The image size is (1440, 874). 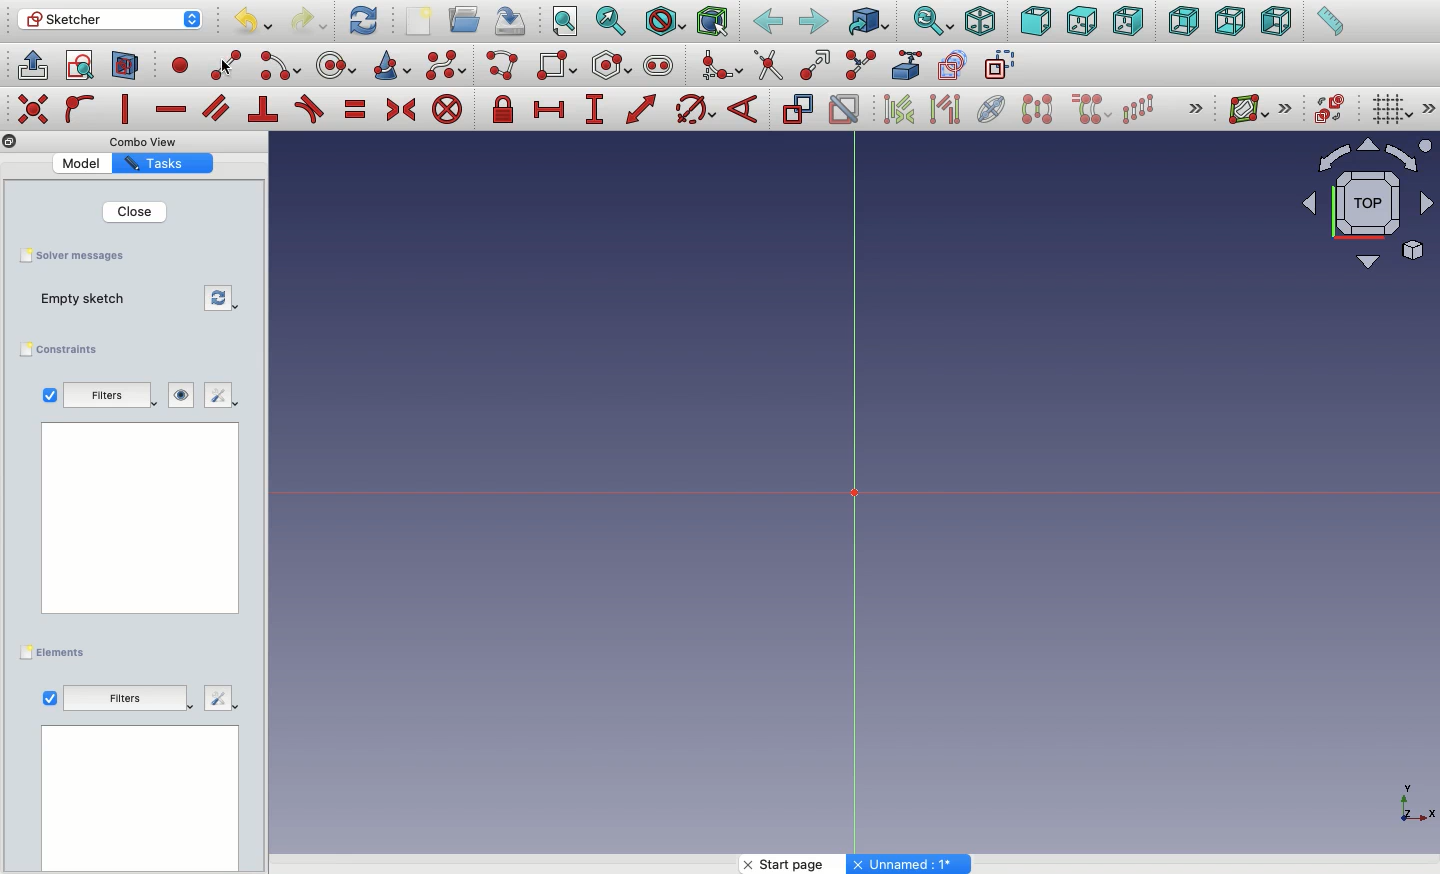 I want to click on Leave sketch, so click(x=32, y=64).